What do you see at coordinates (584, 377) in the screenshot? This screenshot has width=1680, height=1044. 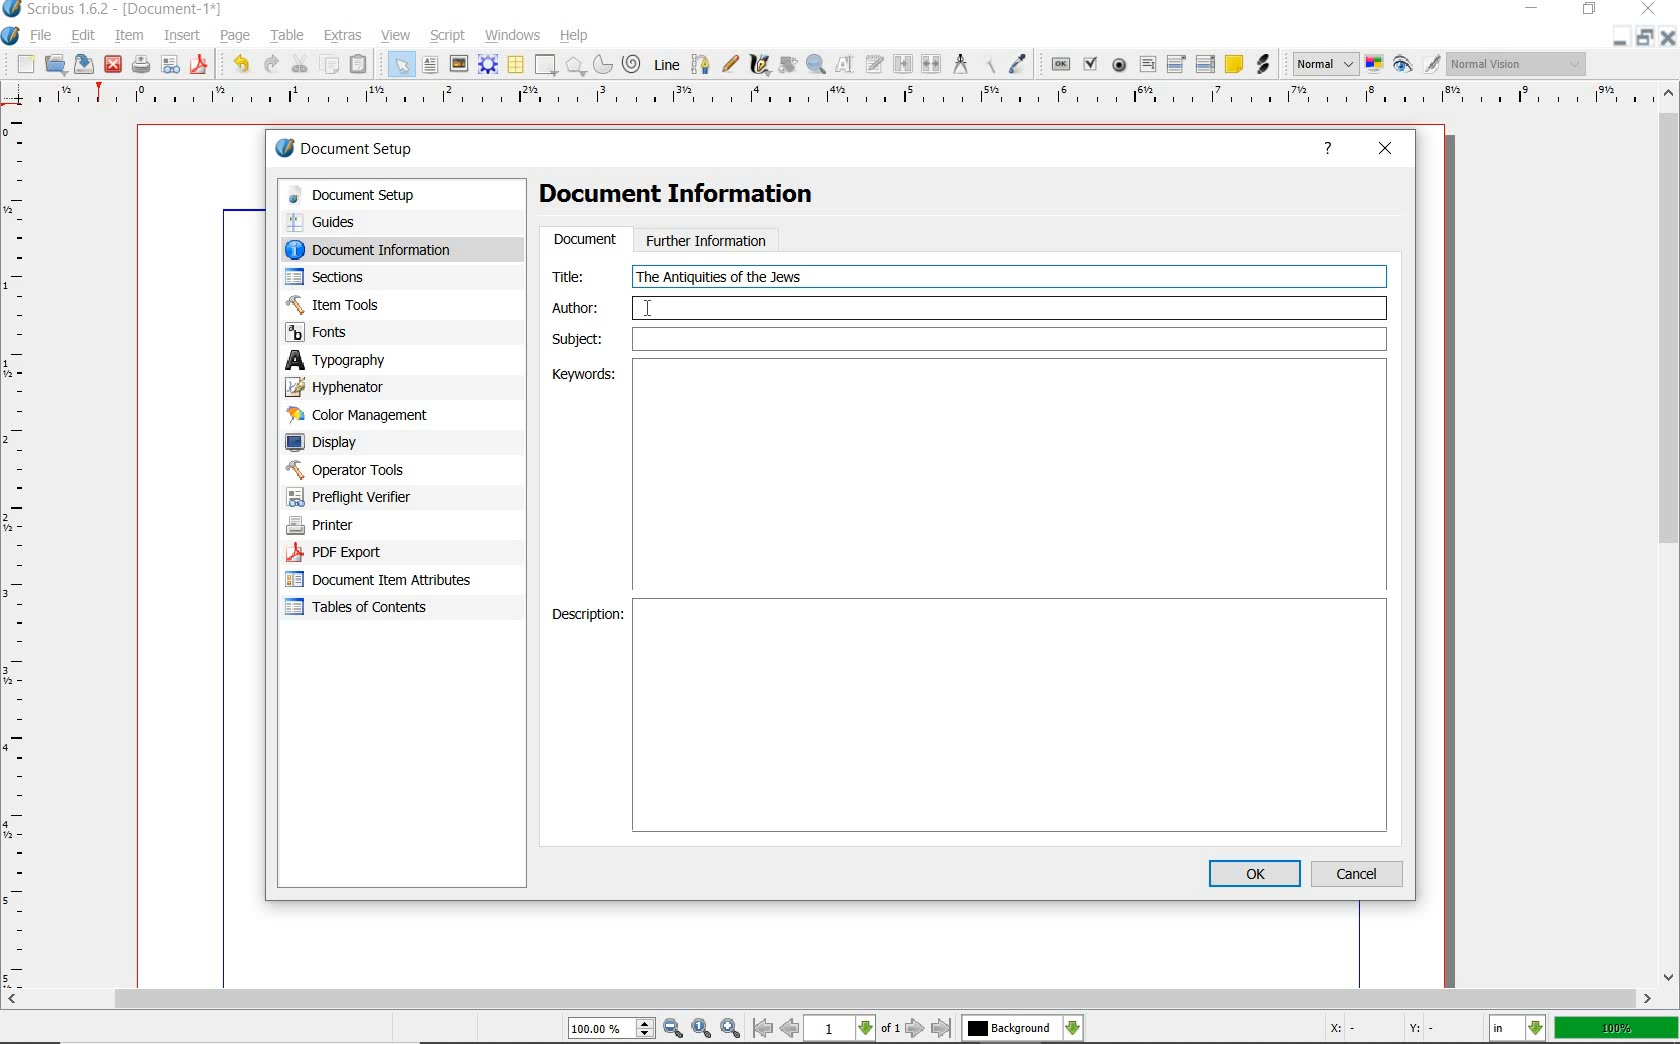 I see `Keywords` at bounding box center [584, 377].